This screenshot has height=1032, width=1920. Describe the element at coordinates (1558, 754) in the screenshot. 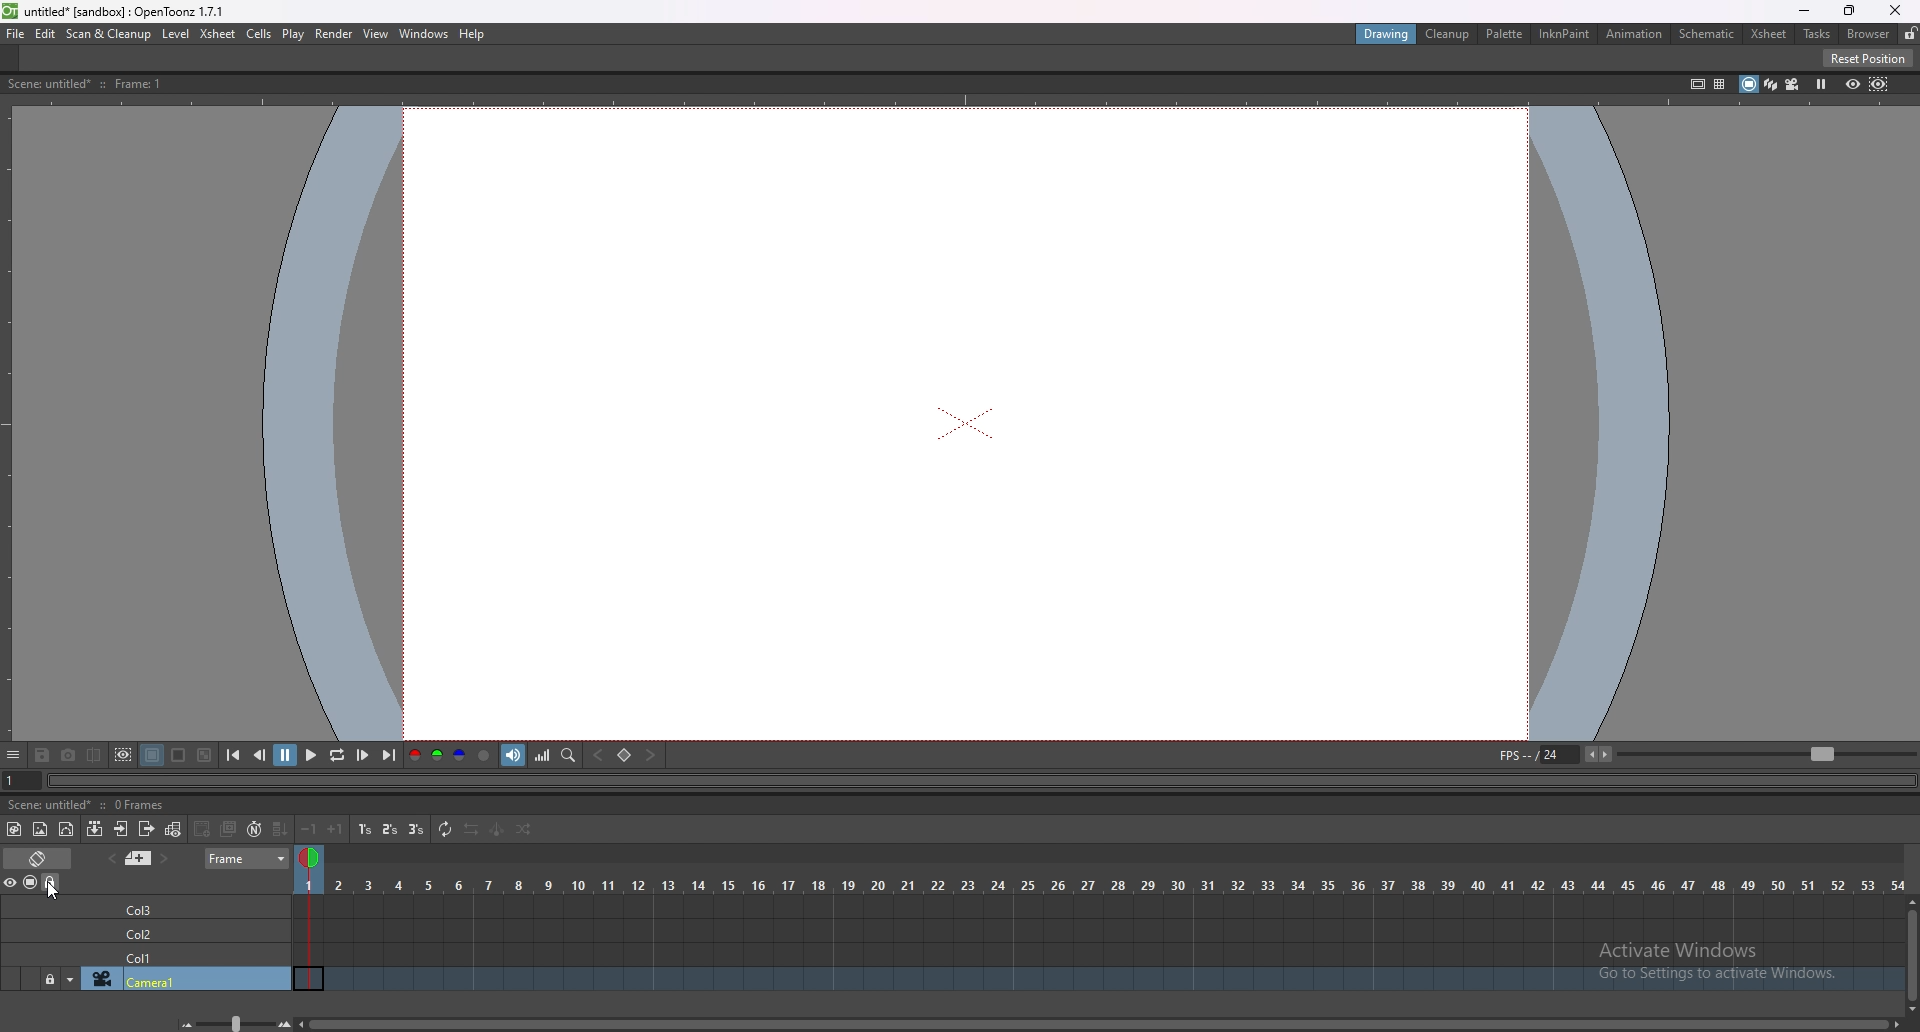

I see `fps` at that location.